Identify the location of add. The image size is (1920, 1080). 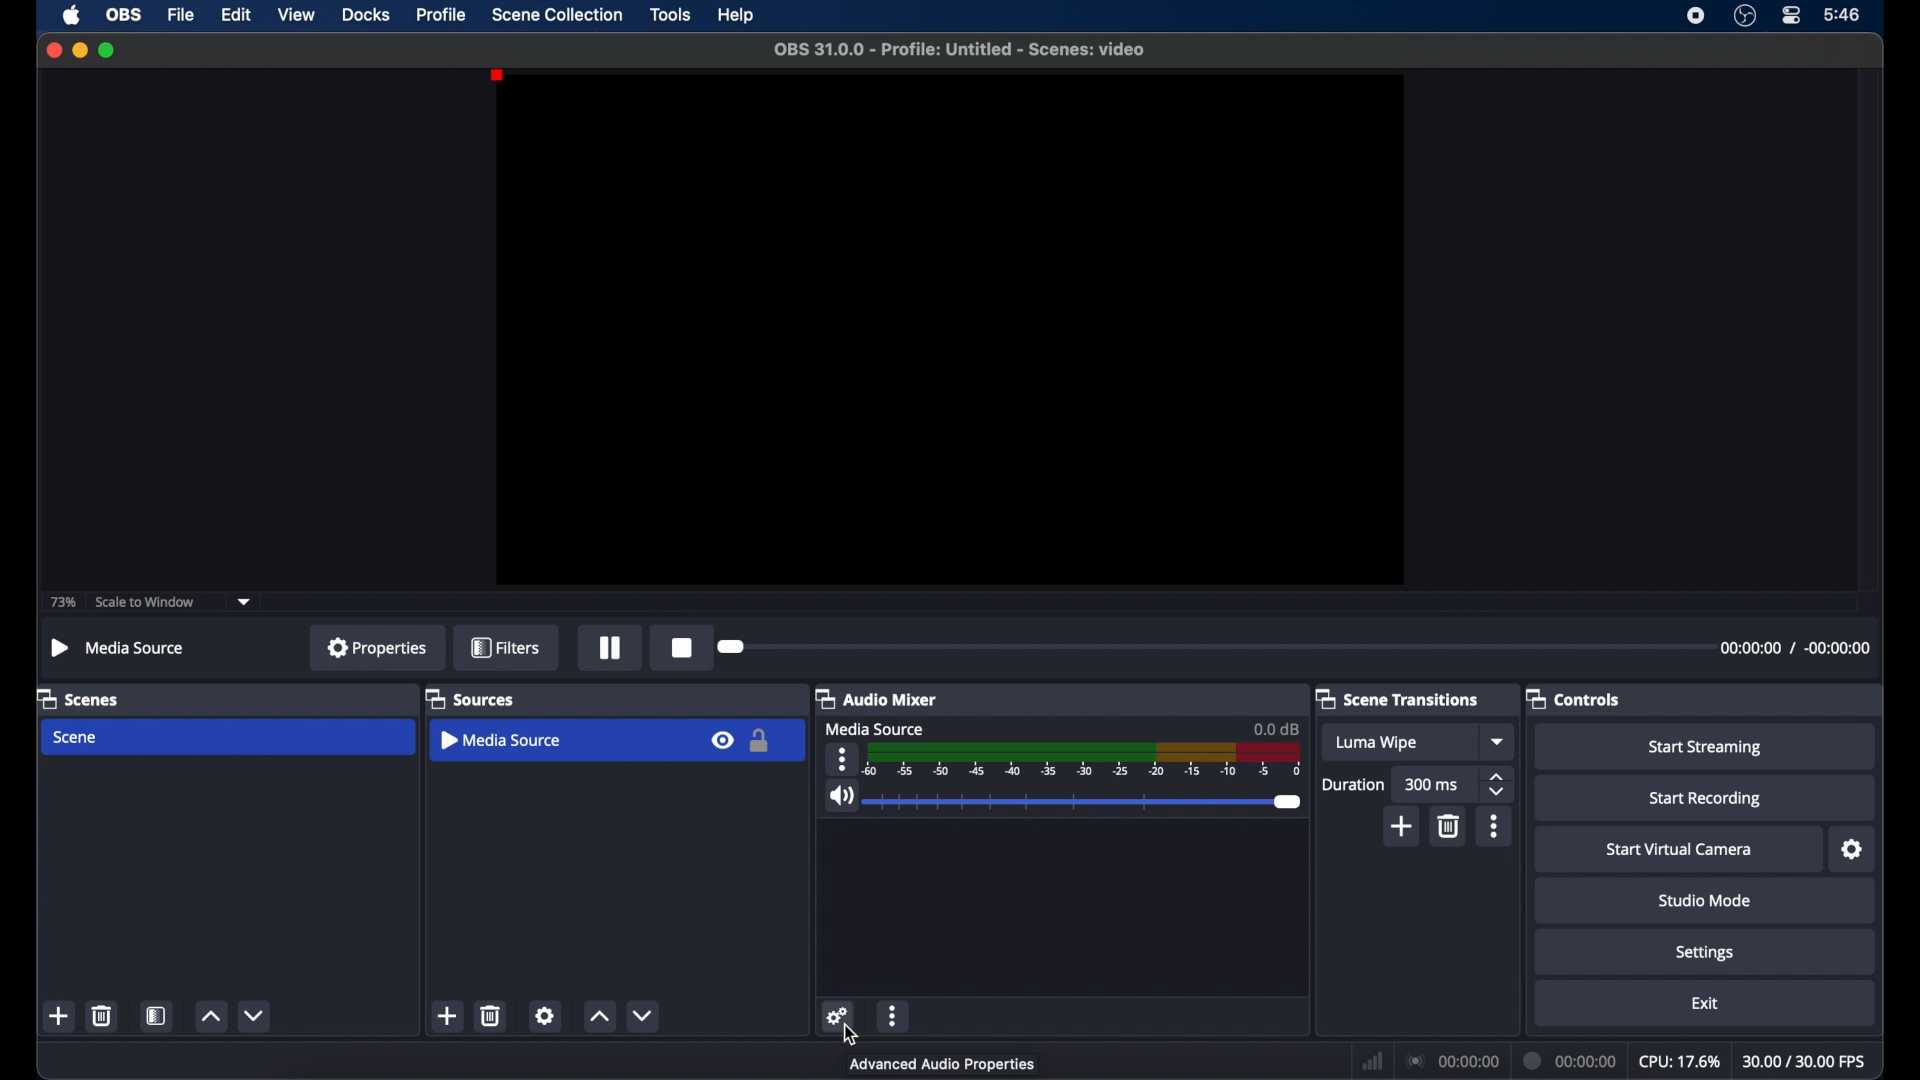
(448, 1016).